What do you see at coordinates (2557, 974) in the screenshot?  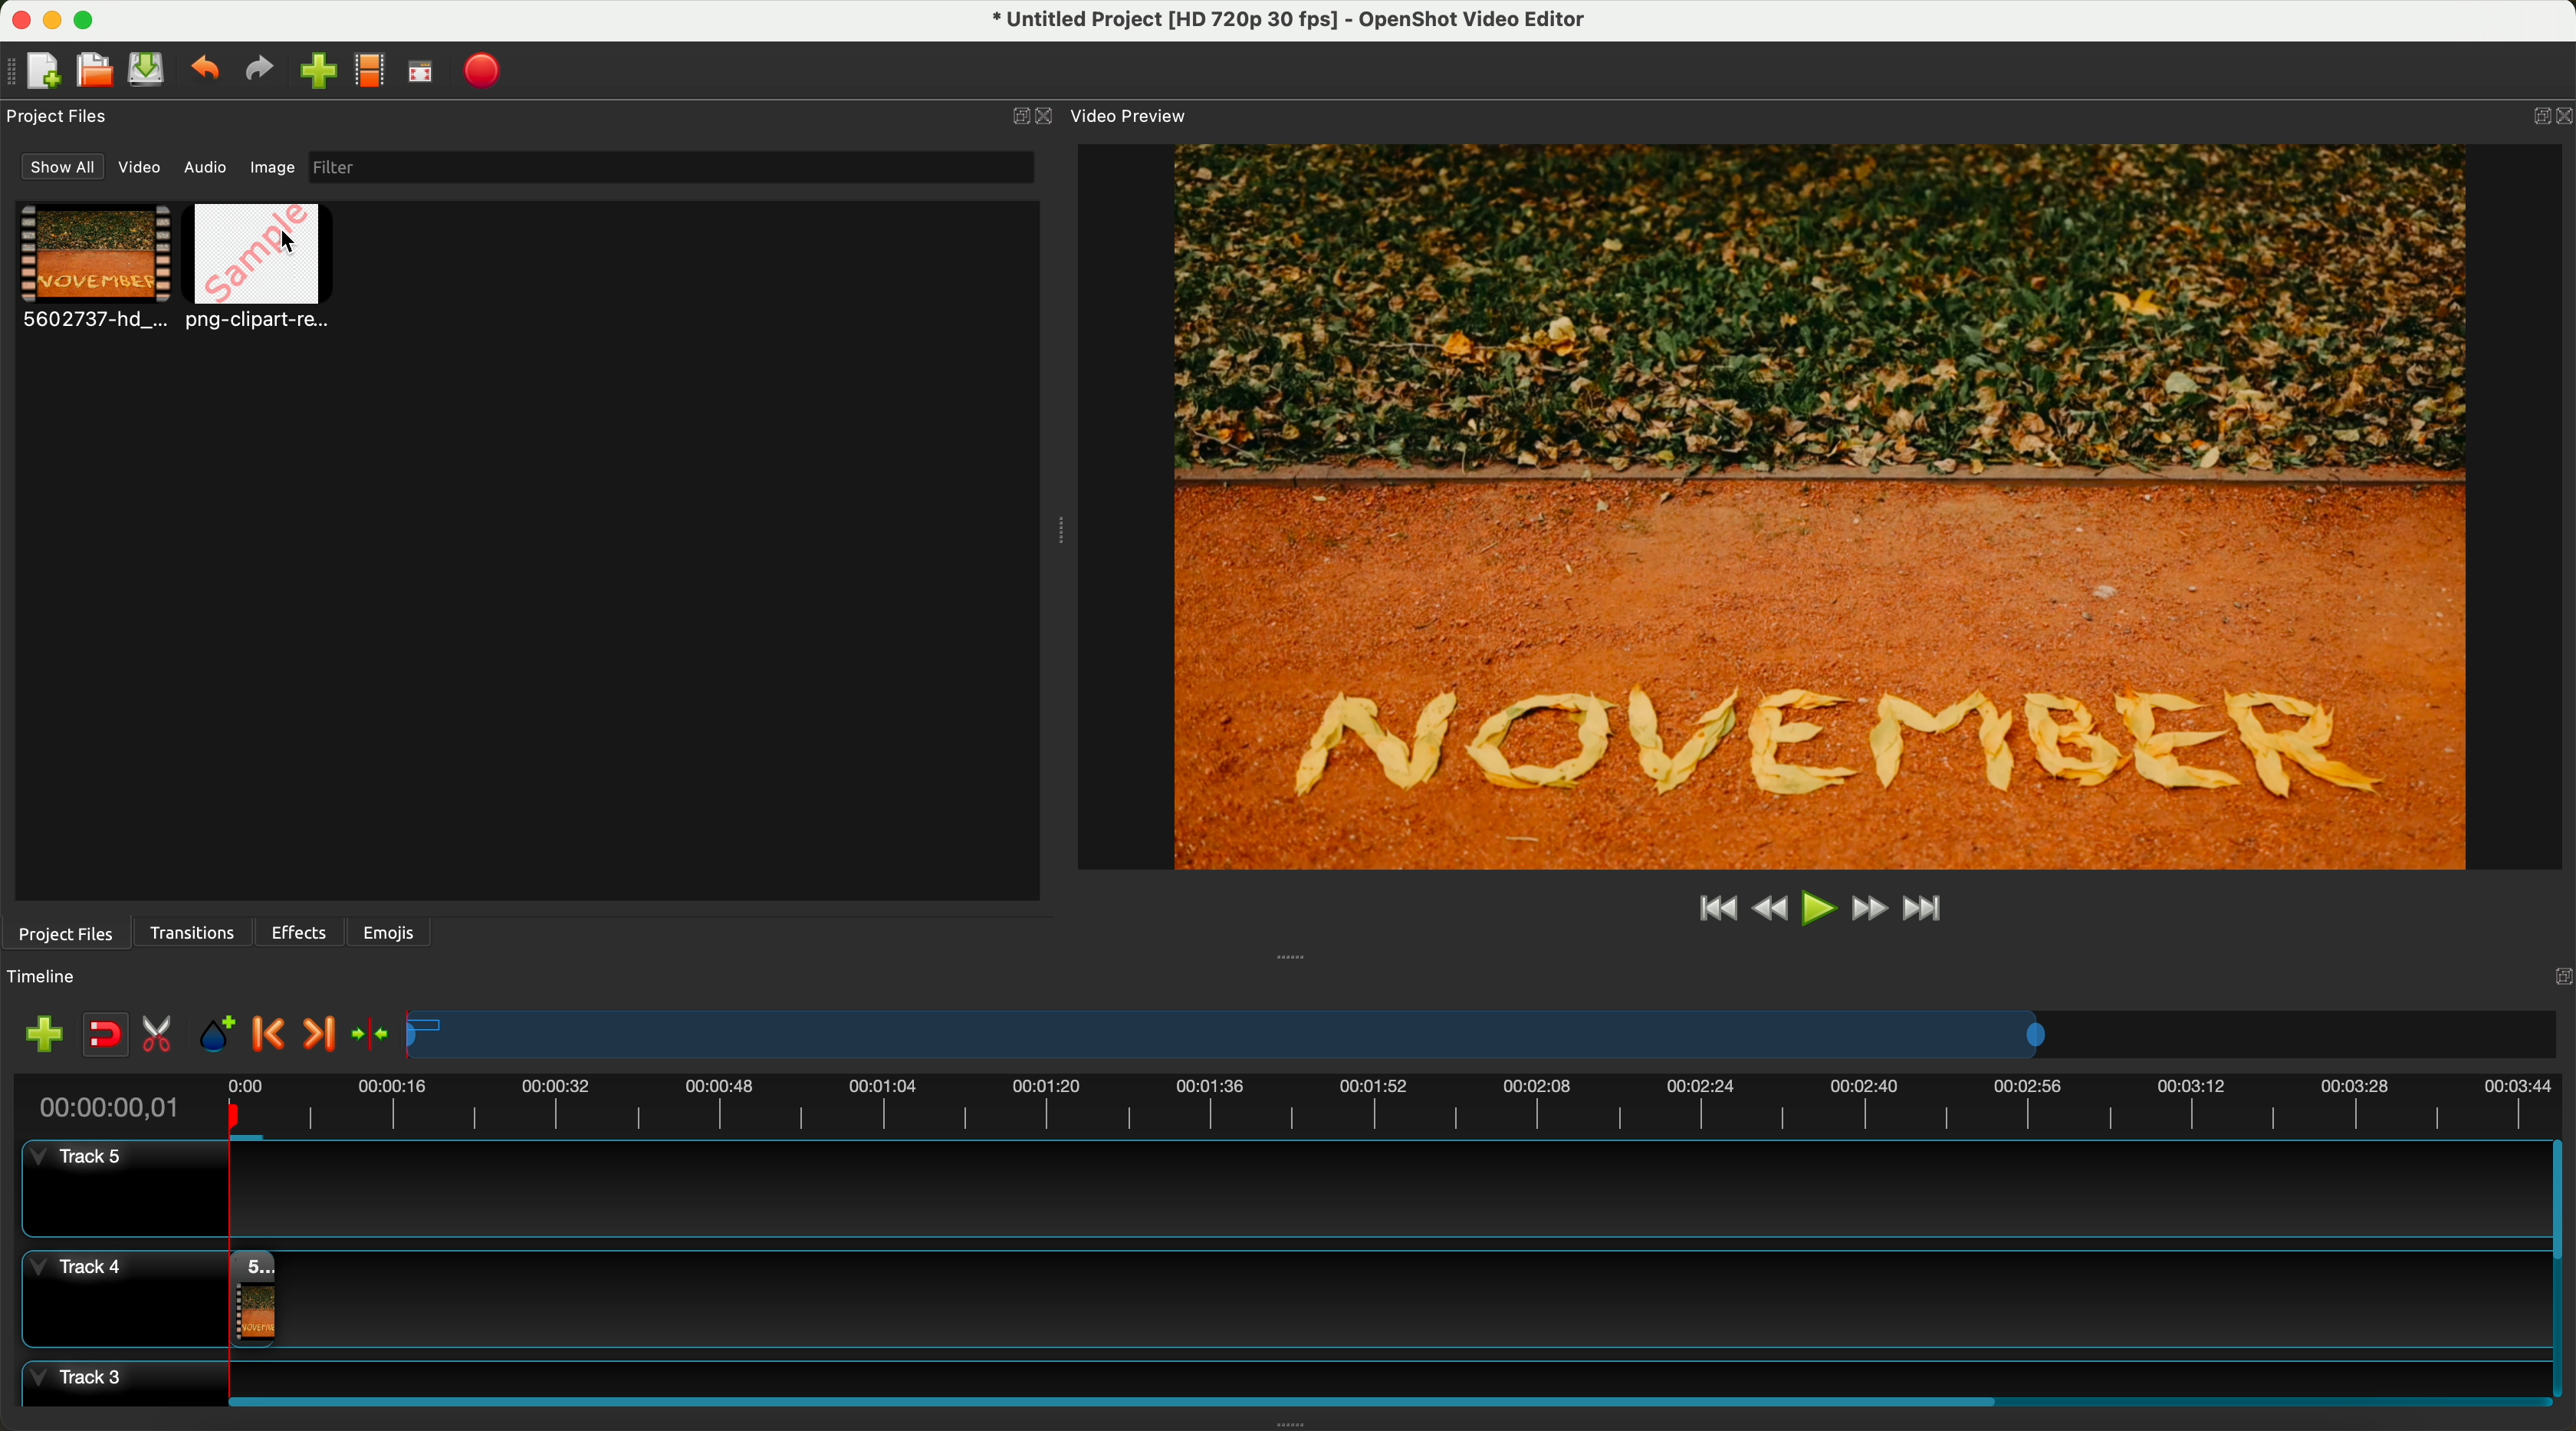 I see `` at bounding box center [2557, 974].